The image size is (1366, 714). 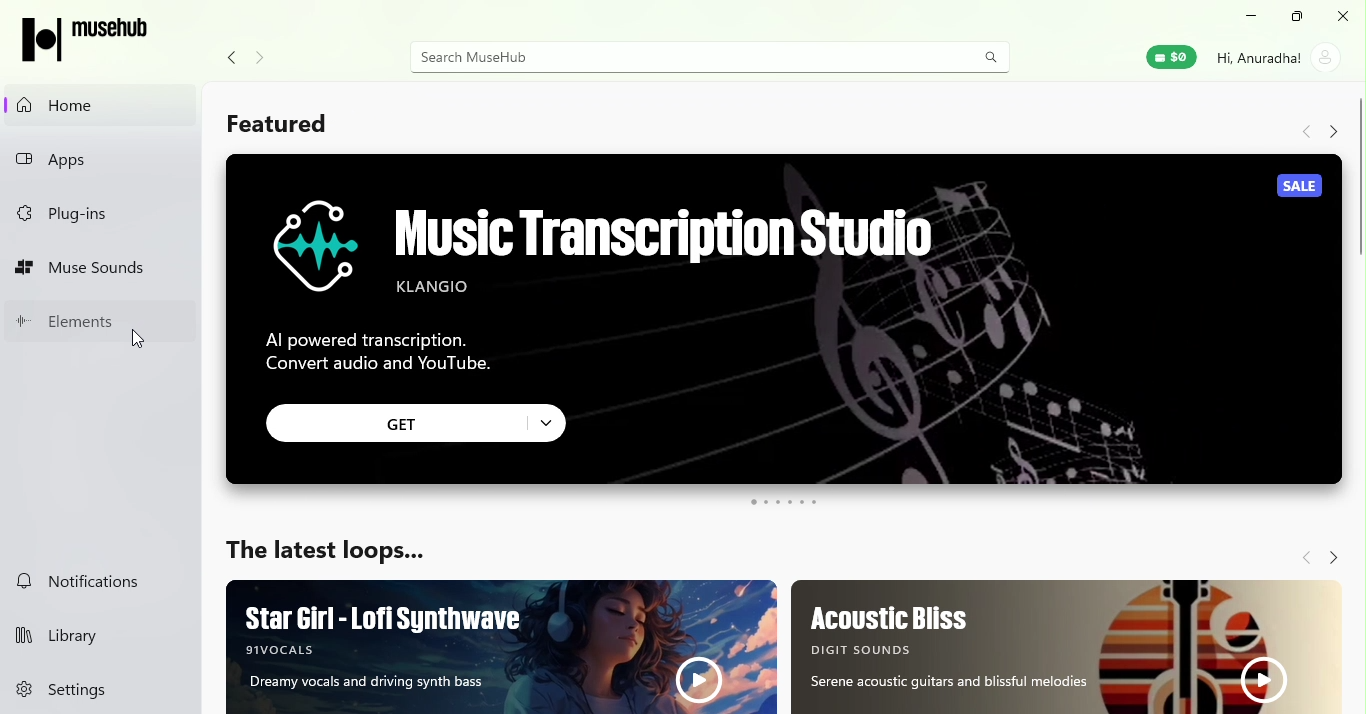 What do you see at coordinates (76, 691) in the screenshot?
I see `Settings` at bounding box center [76, 691].